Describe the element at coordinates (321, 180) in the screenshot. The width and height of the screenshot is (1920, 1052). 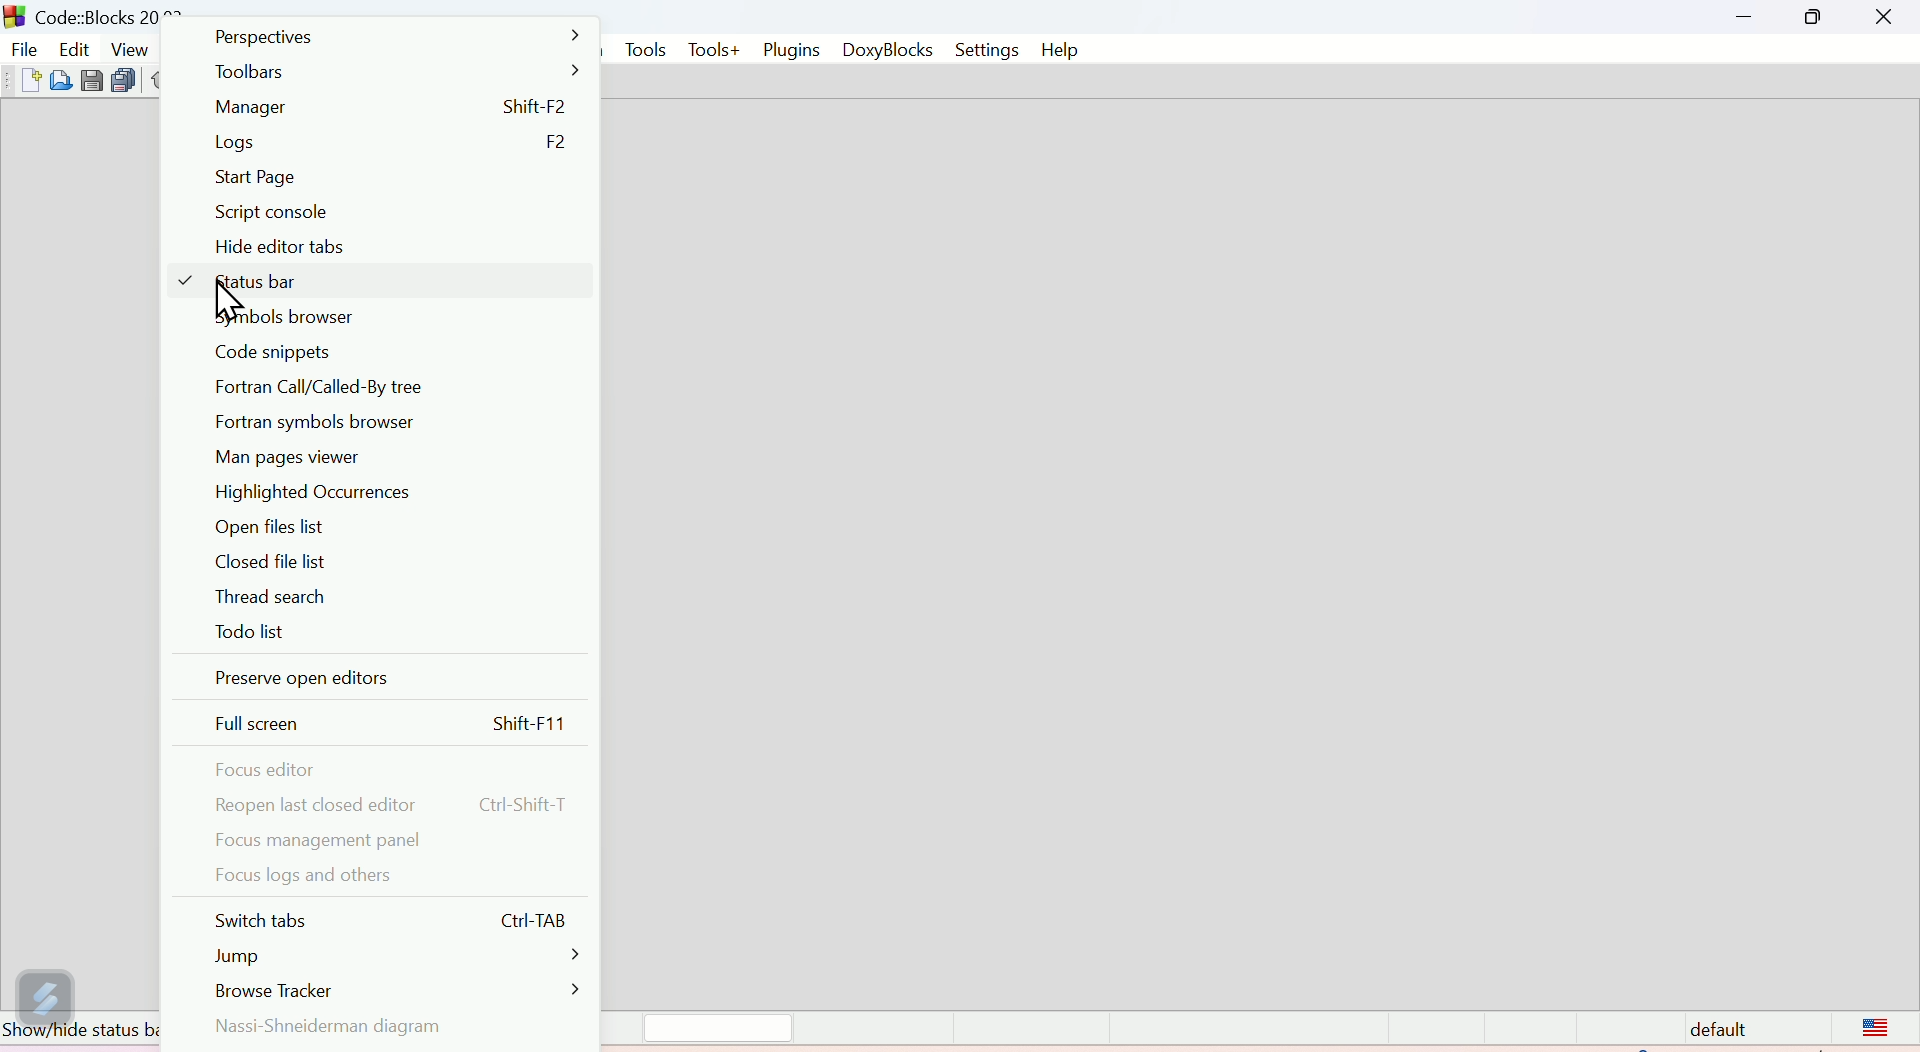
I see `start page` at that location.